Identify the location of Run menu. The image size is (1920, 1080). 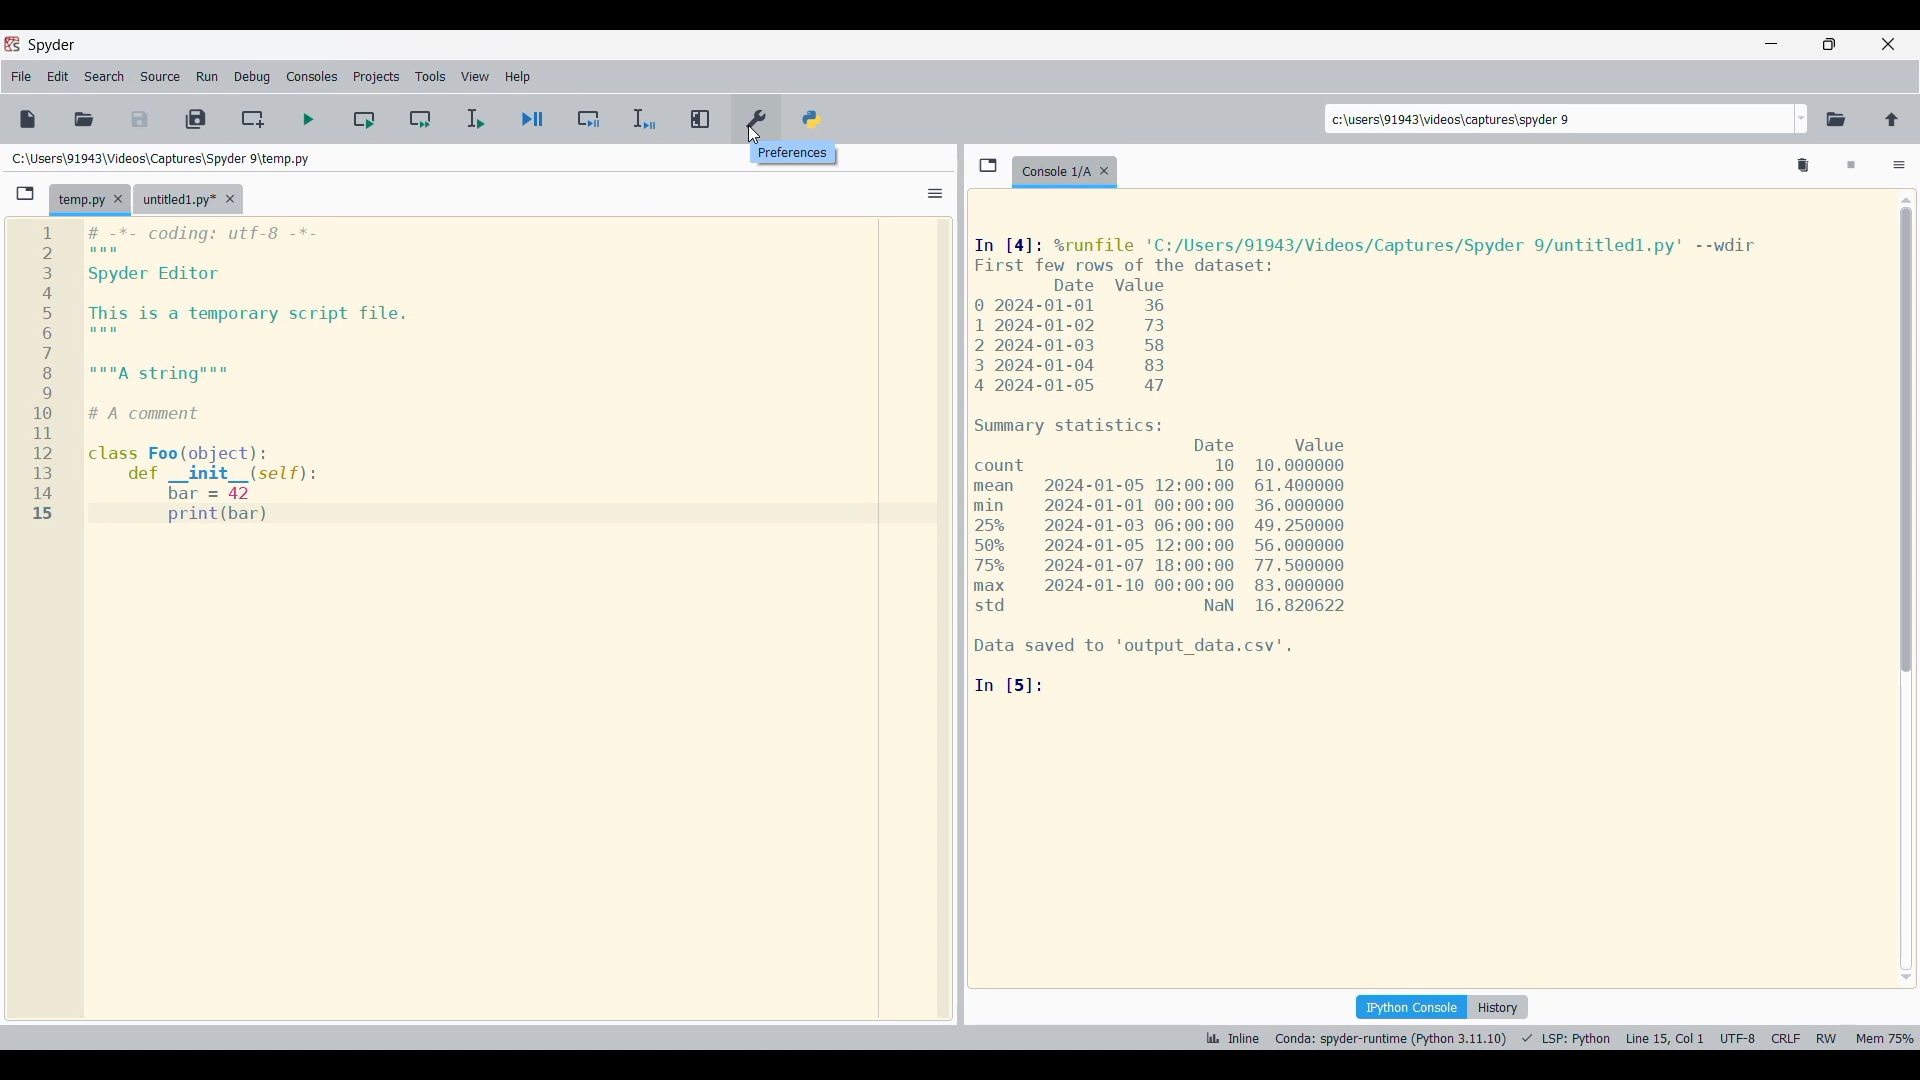
(208, 77).